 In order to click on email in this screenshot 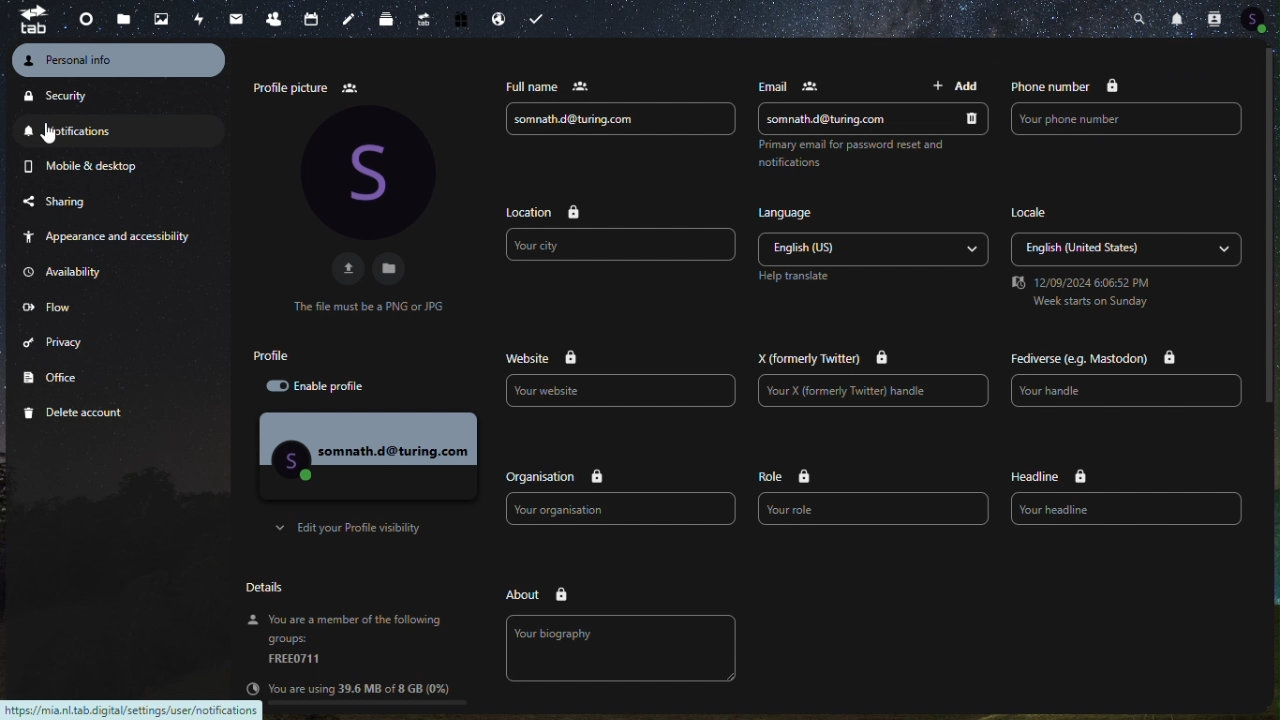, I will do `click(234, 17)`.